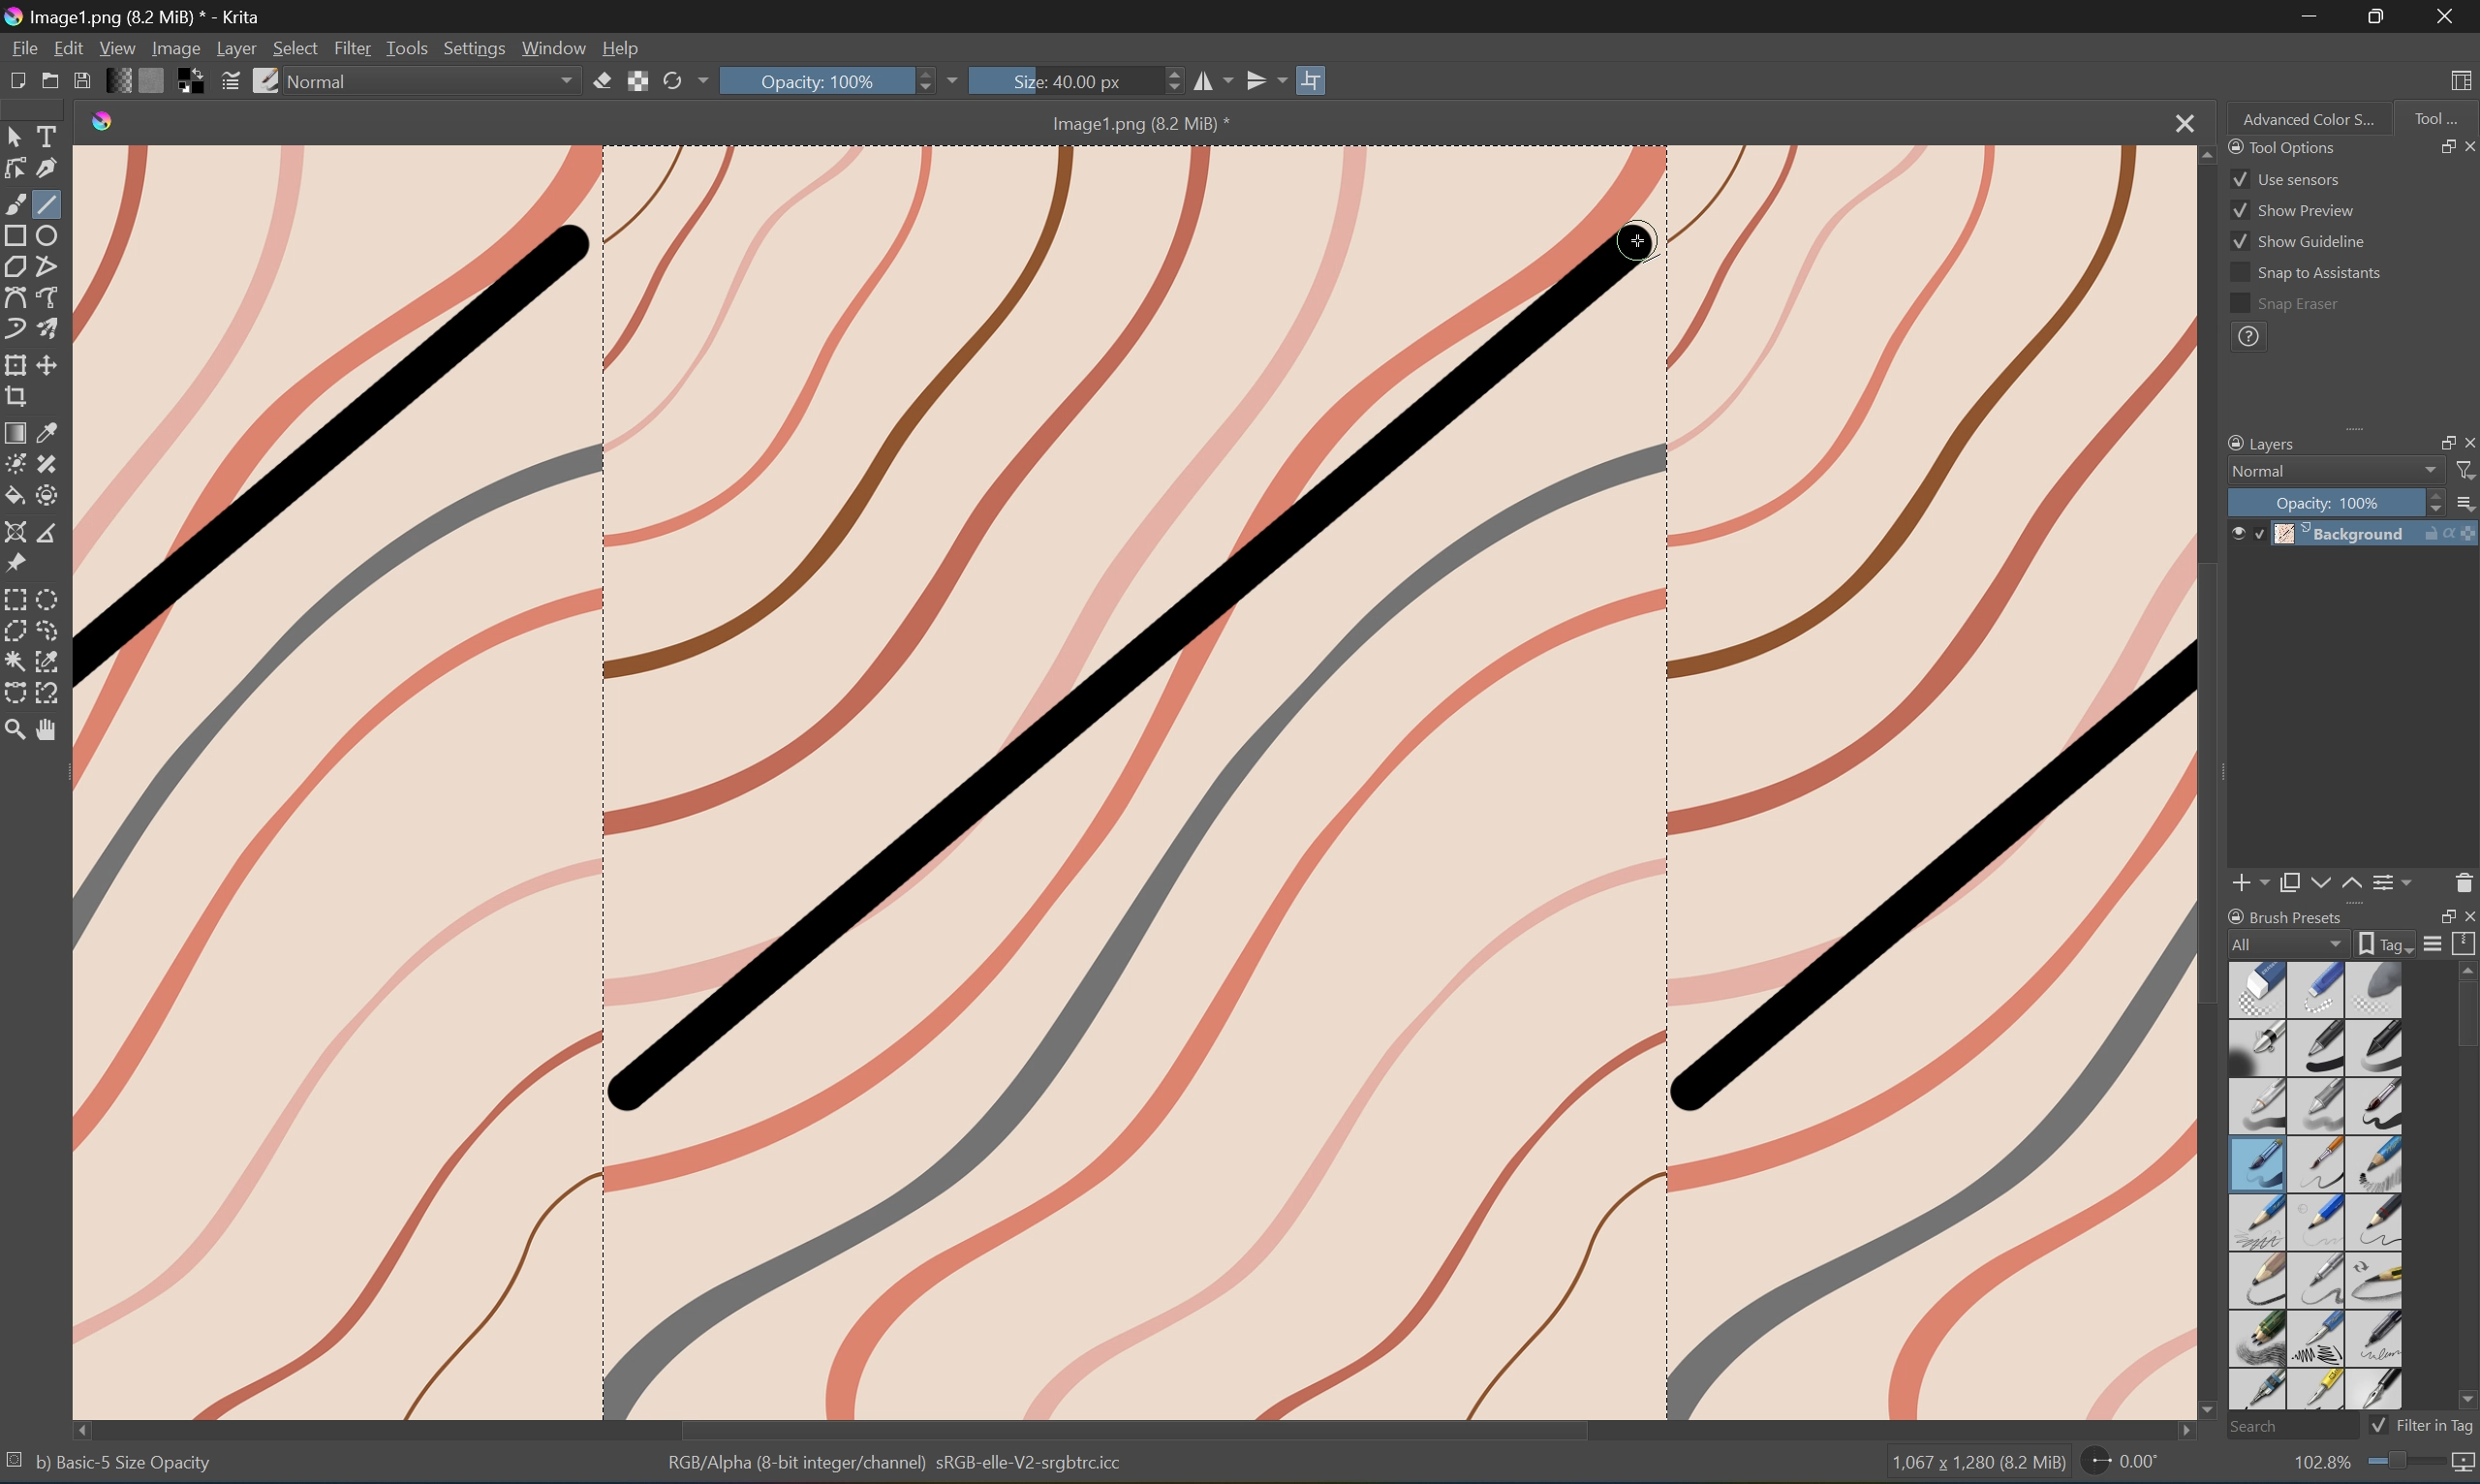 This screenshot has width=2480, height=1484. Describe the element at coordinates (157, 83) in the screenshot. I see `Fill patterns` at that location.